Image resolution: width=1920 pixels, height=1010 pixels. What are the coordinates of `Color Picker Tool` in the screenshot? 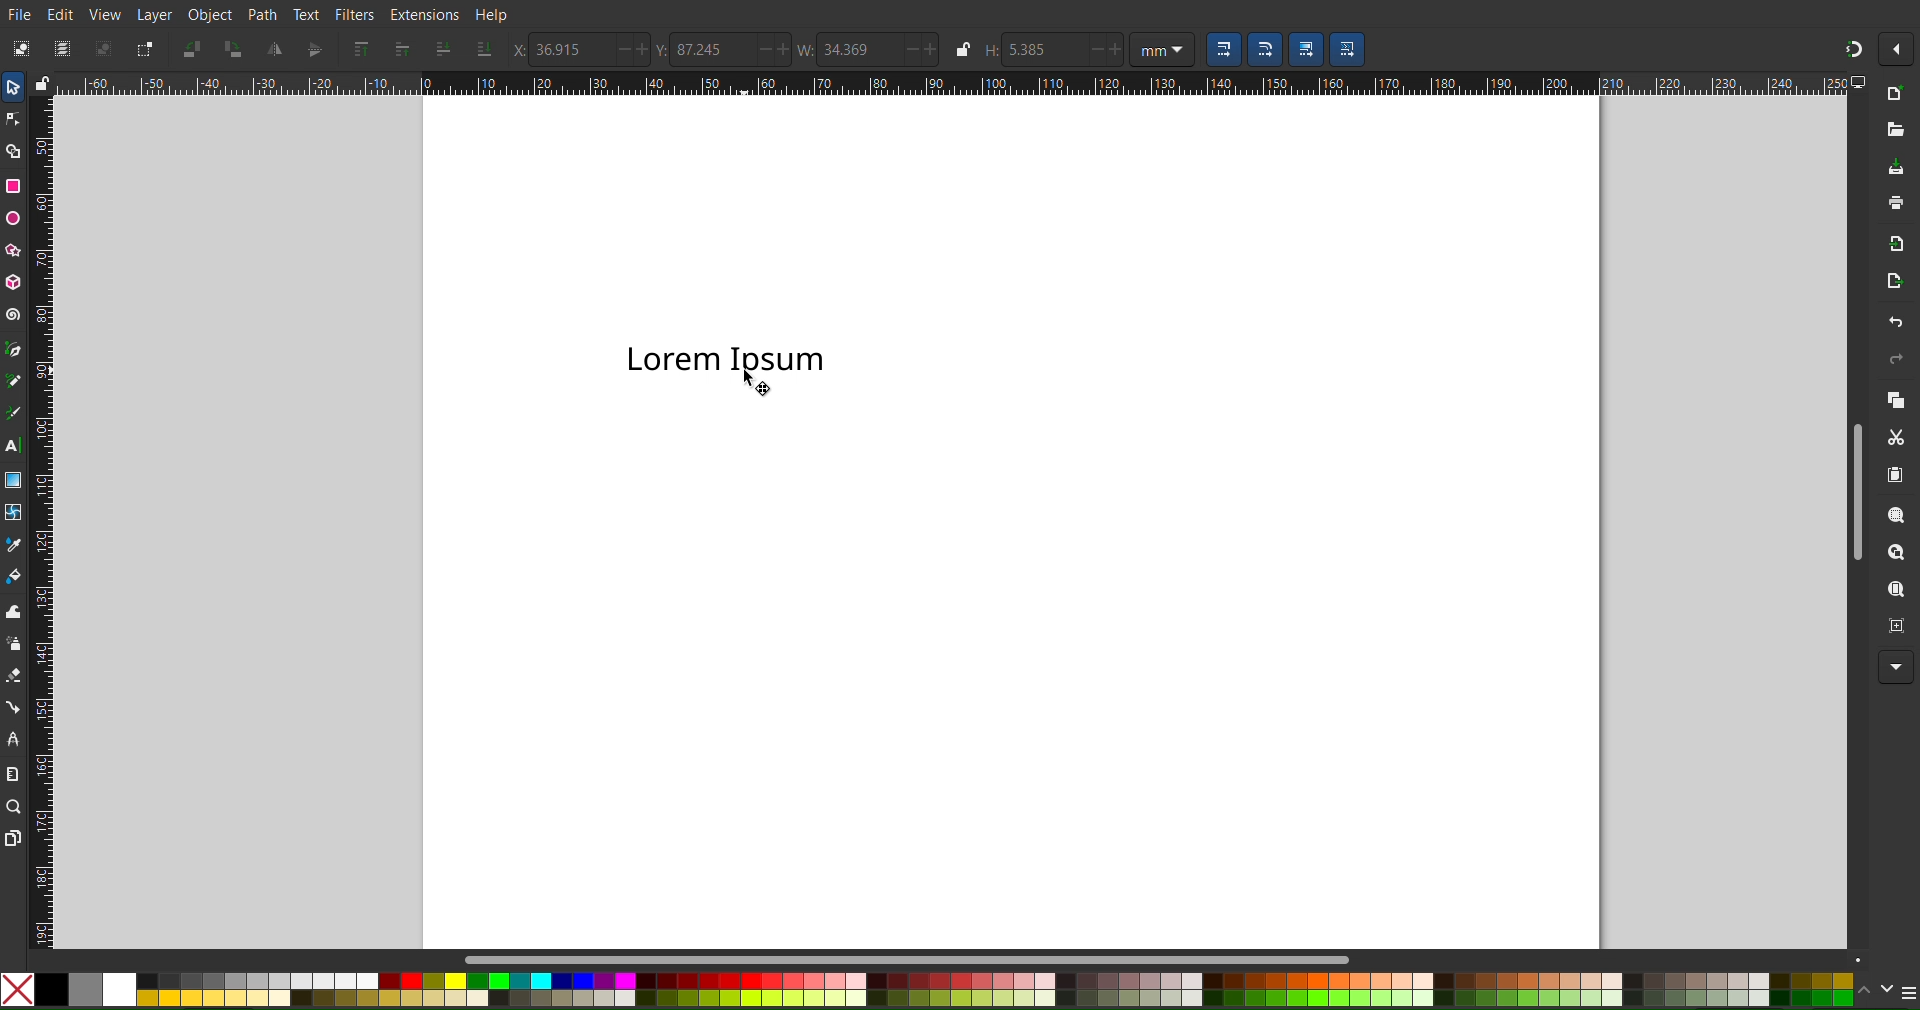 It's located at (12, 545).